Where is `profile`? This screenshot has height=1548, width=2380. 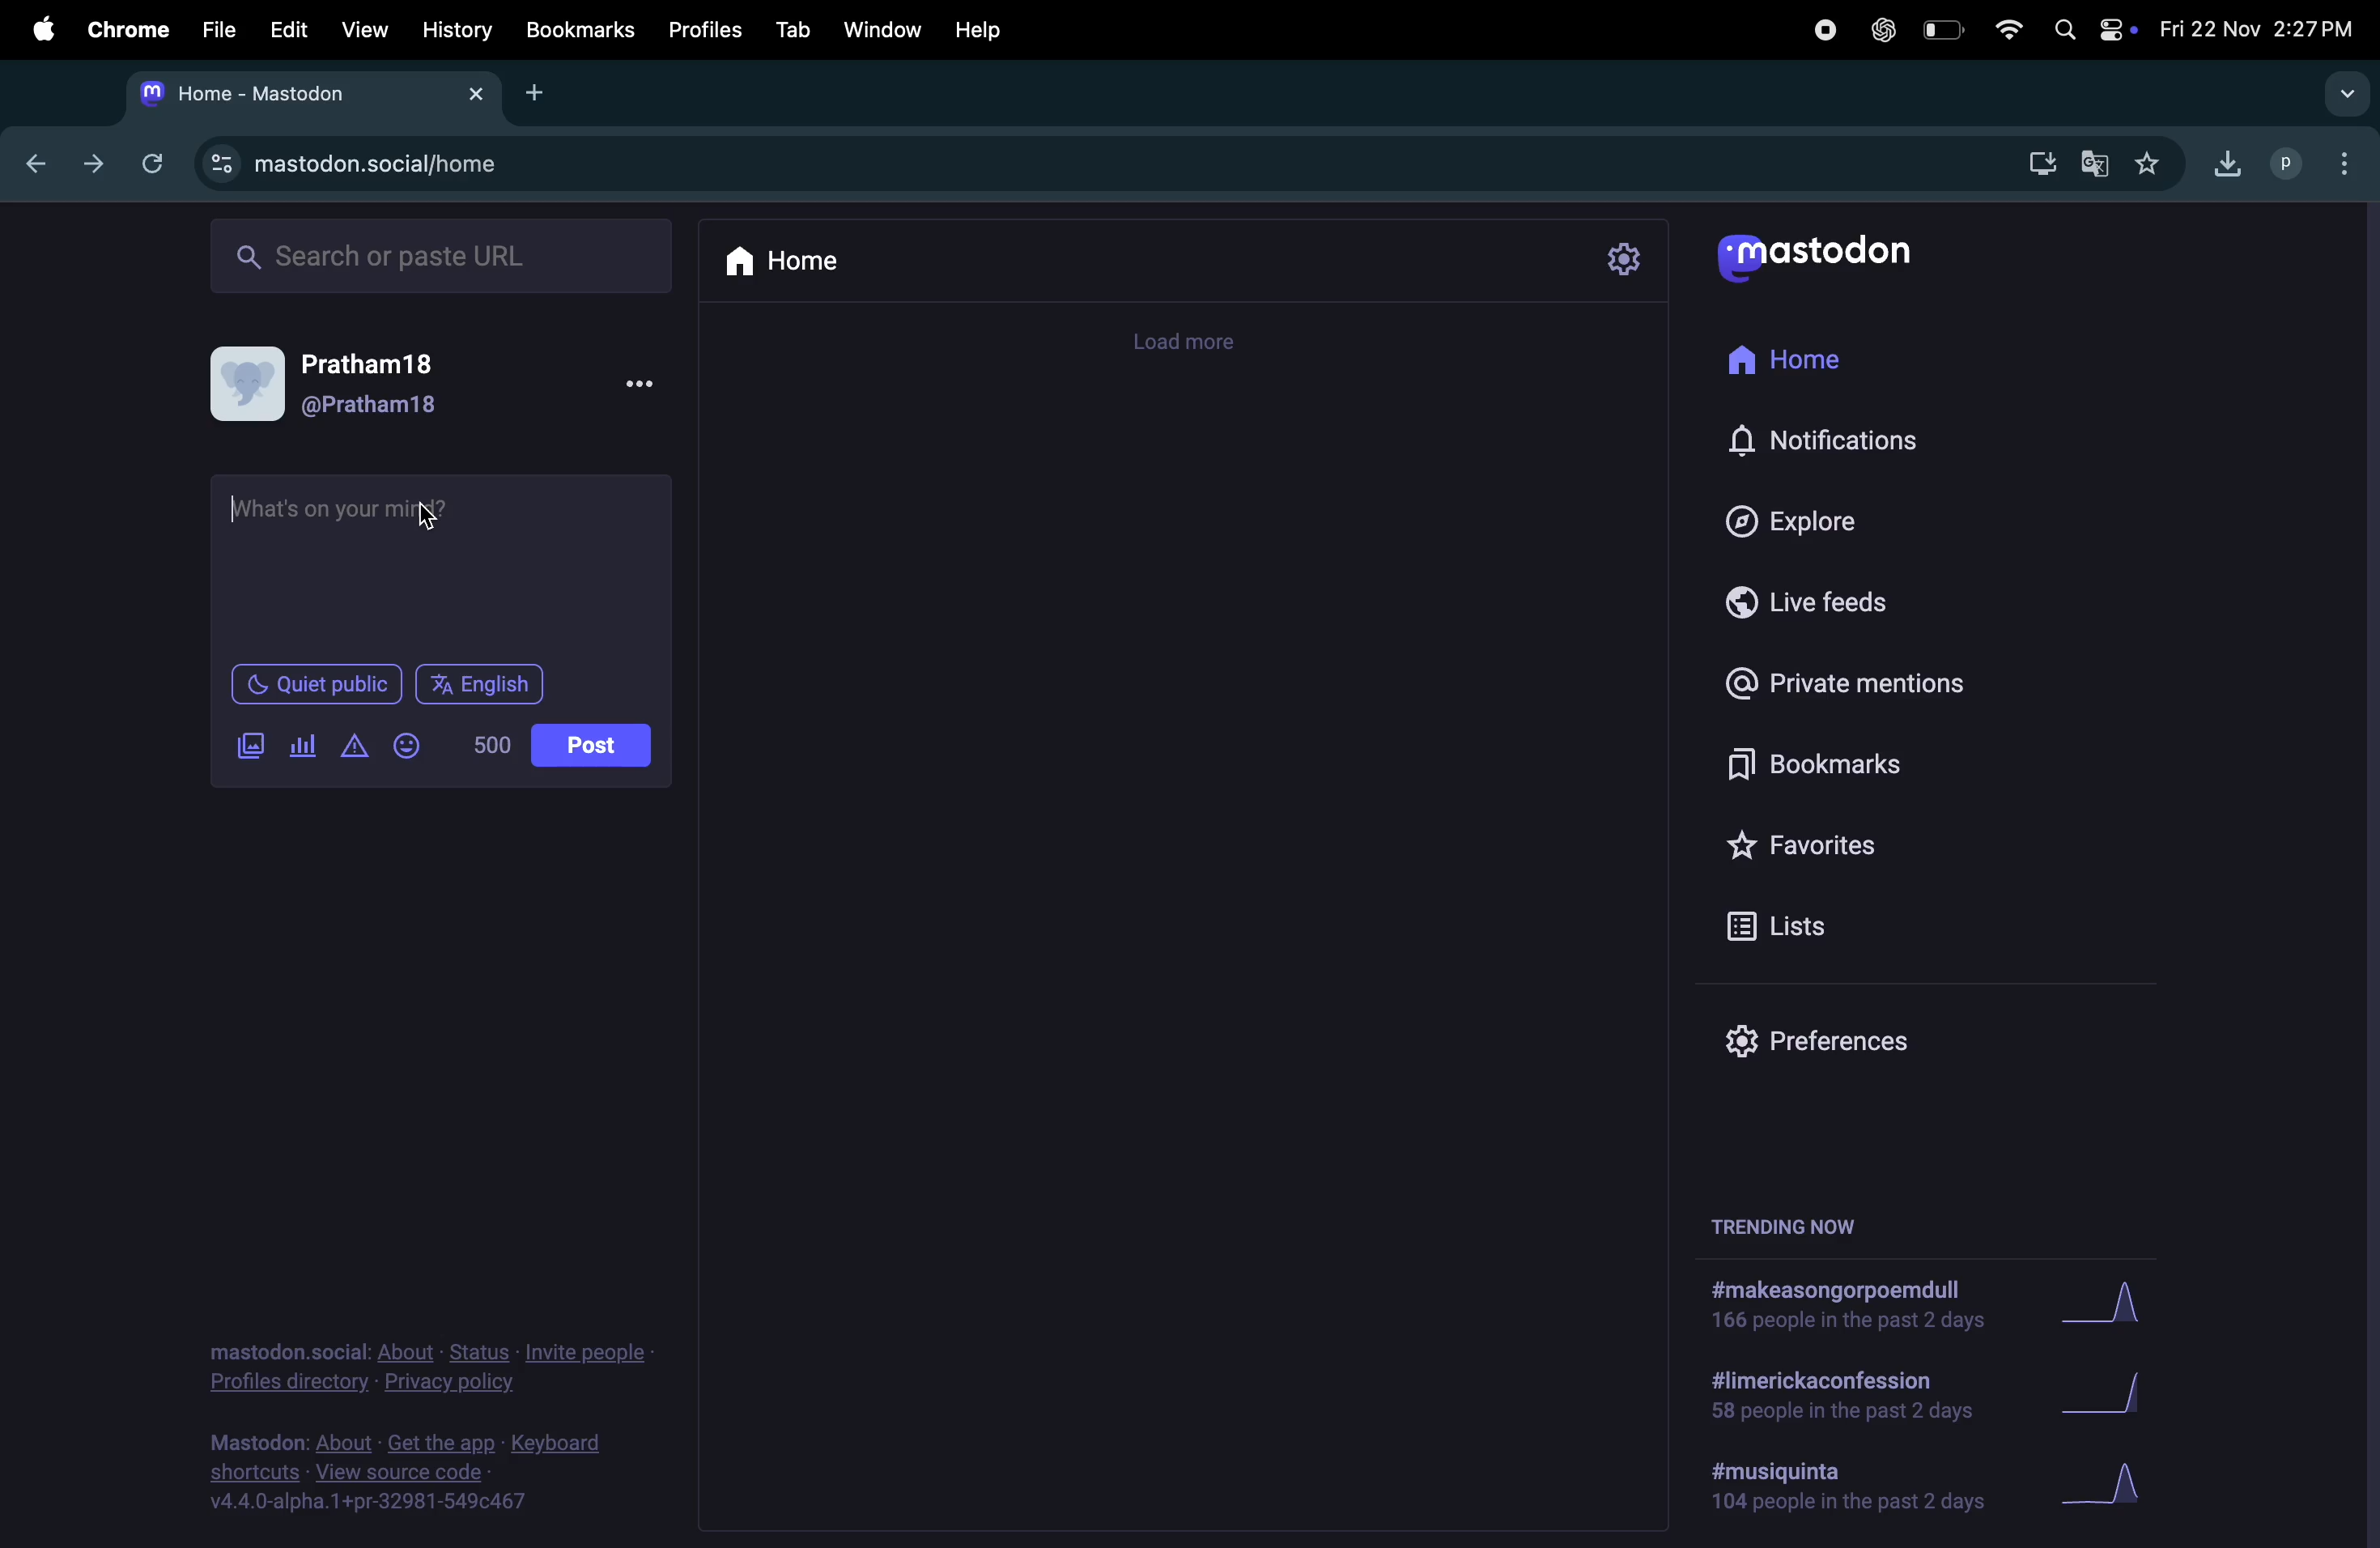 profile is located at coordinates (2288, 163).